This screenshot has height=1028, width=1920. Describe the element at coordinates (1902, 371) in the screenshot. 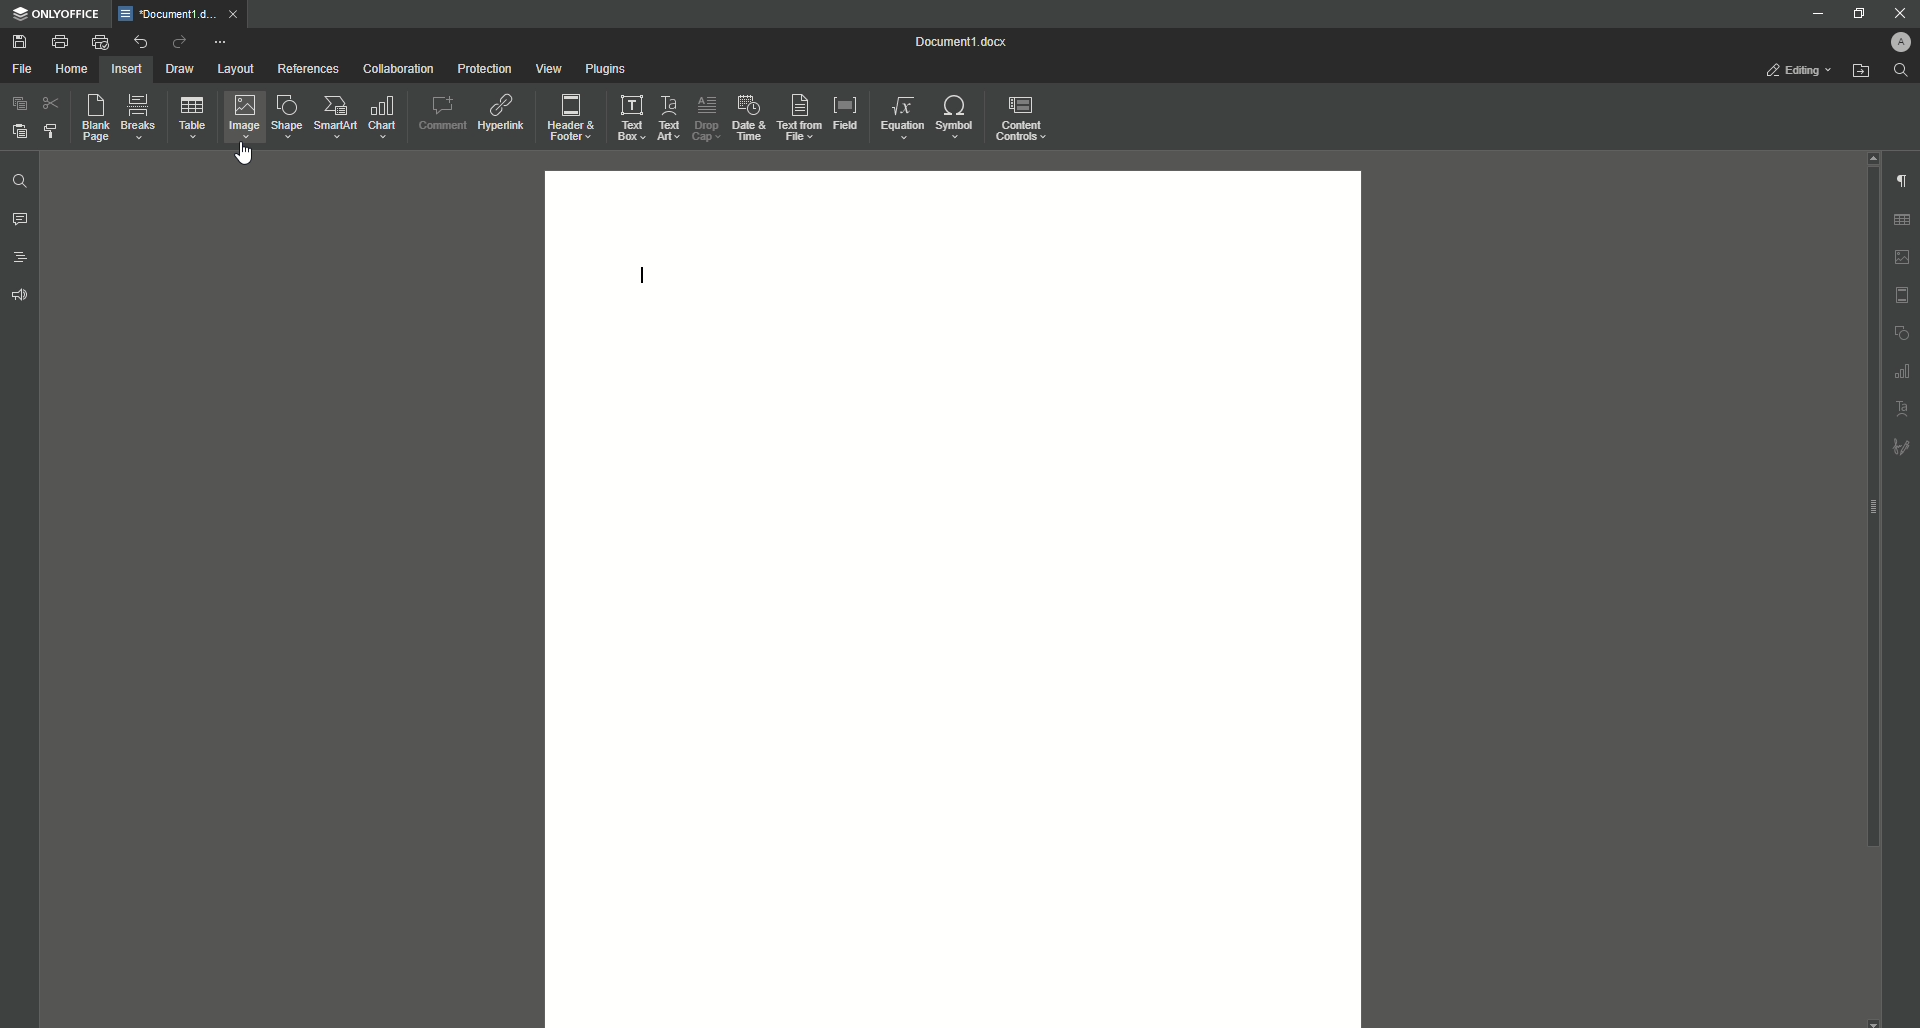

I see `Graph Settings` at that location.